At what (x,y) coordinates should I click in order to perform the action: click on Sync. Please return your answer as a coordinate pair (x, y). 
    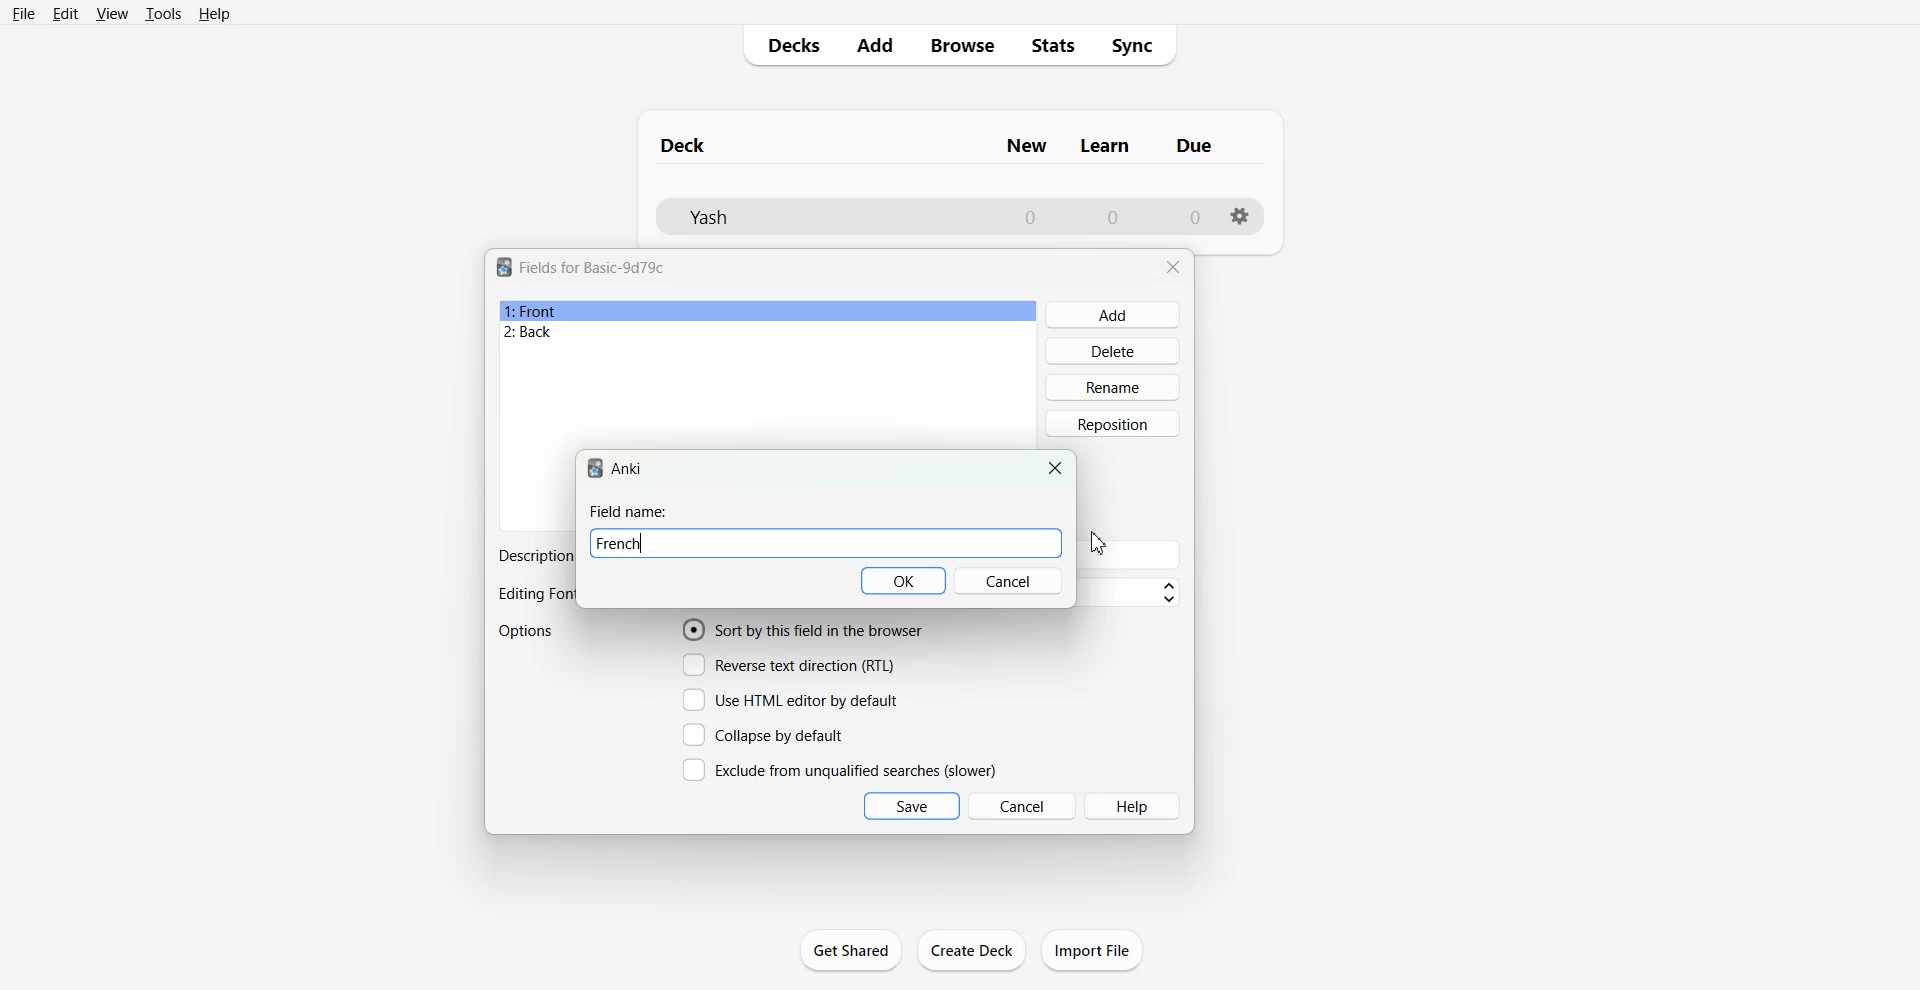
    Looking at the image, I should click on (1139, 46).